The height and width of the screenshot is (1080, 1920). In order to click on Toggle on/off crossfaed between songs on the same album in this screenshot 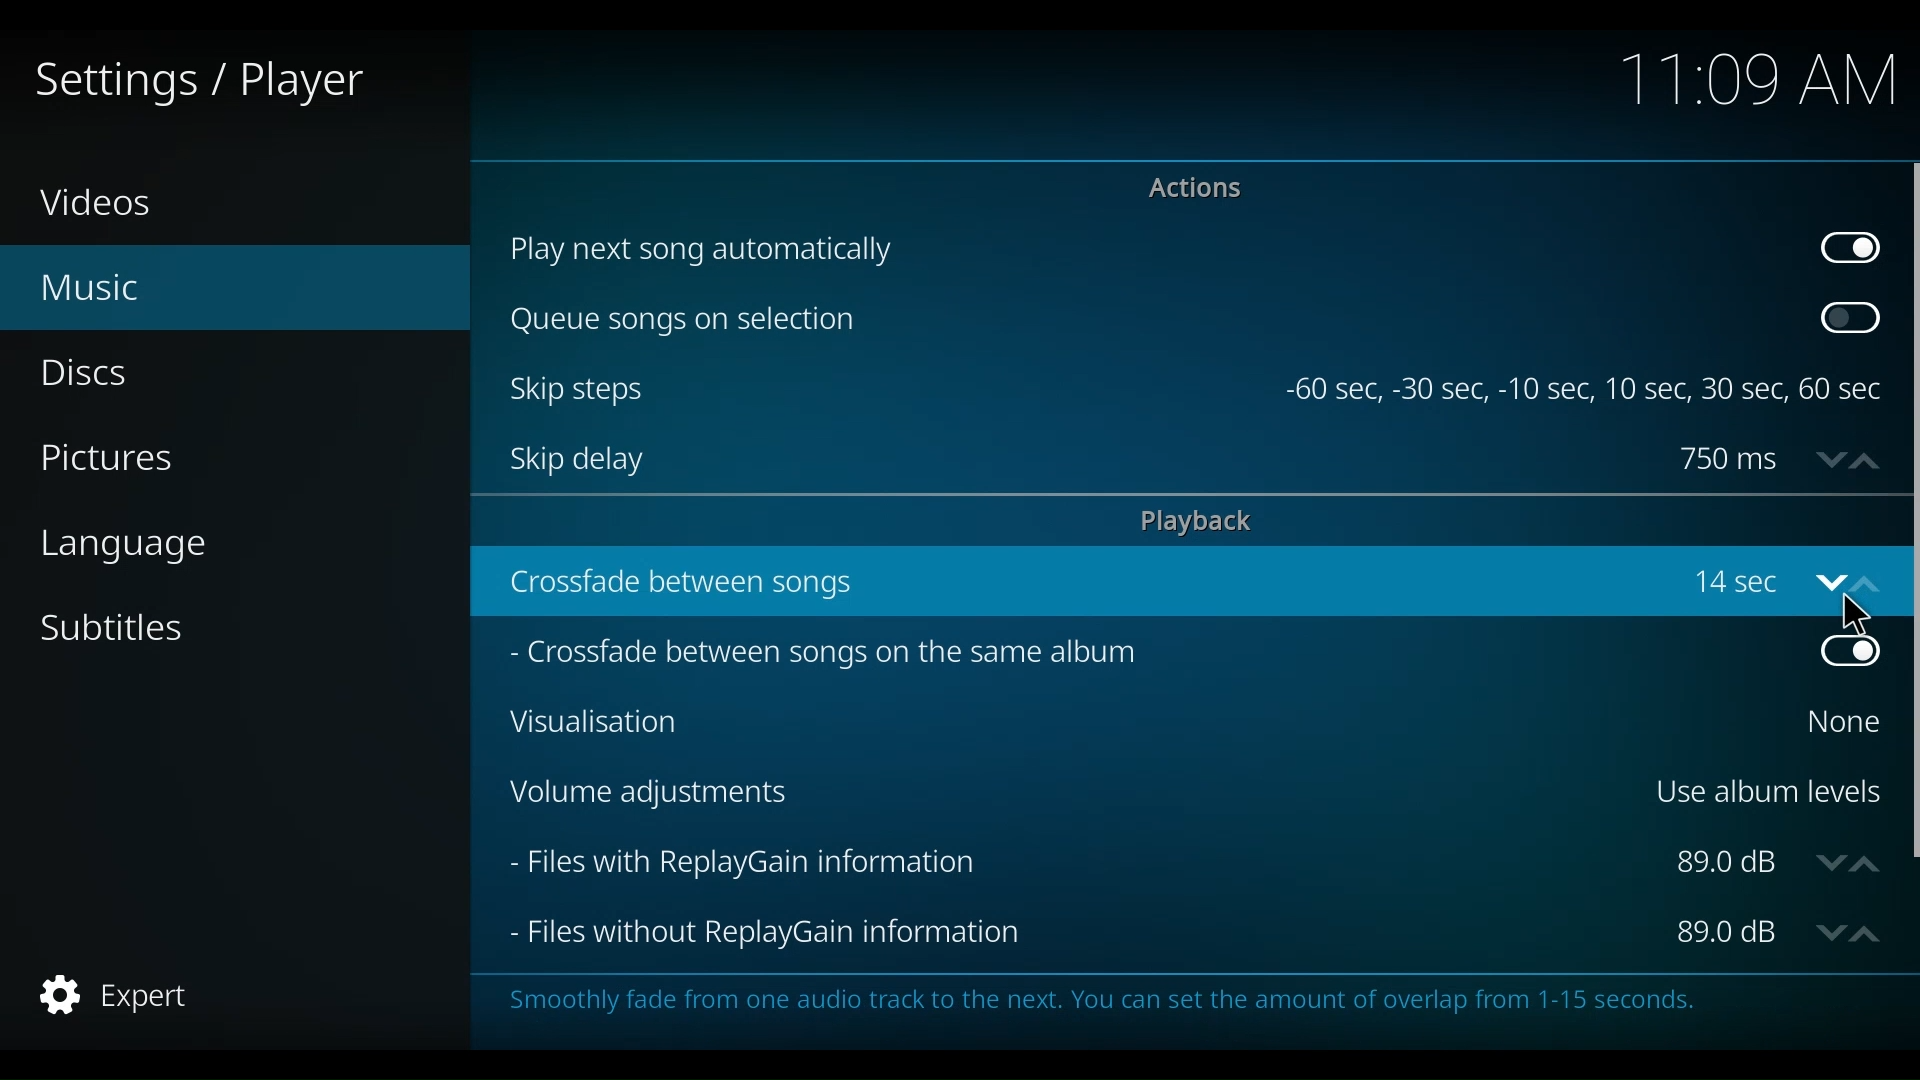, I will do `click(1845, 652)`.